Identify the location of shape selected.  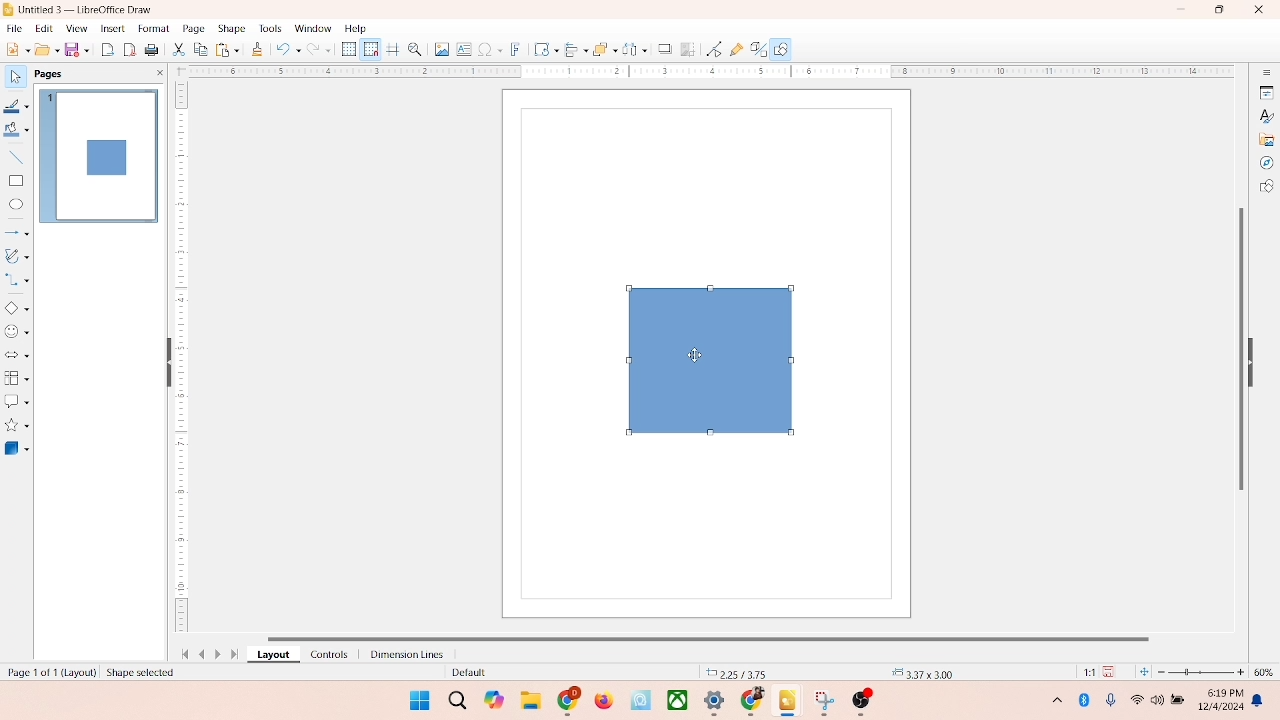
(144, 673).